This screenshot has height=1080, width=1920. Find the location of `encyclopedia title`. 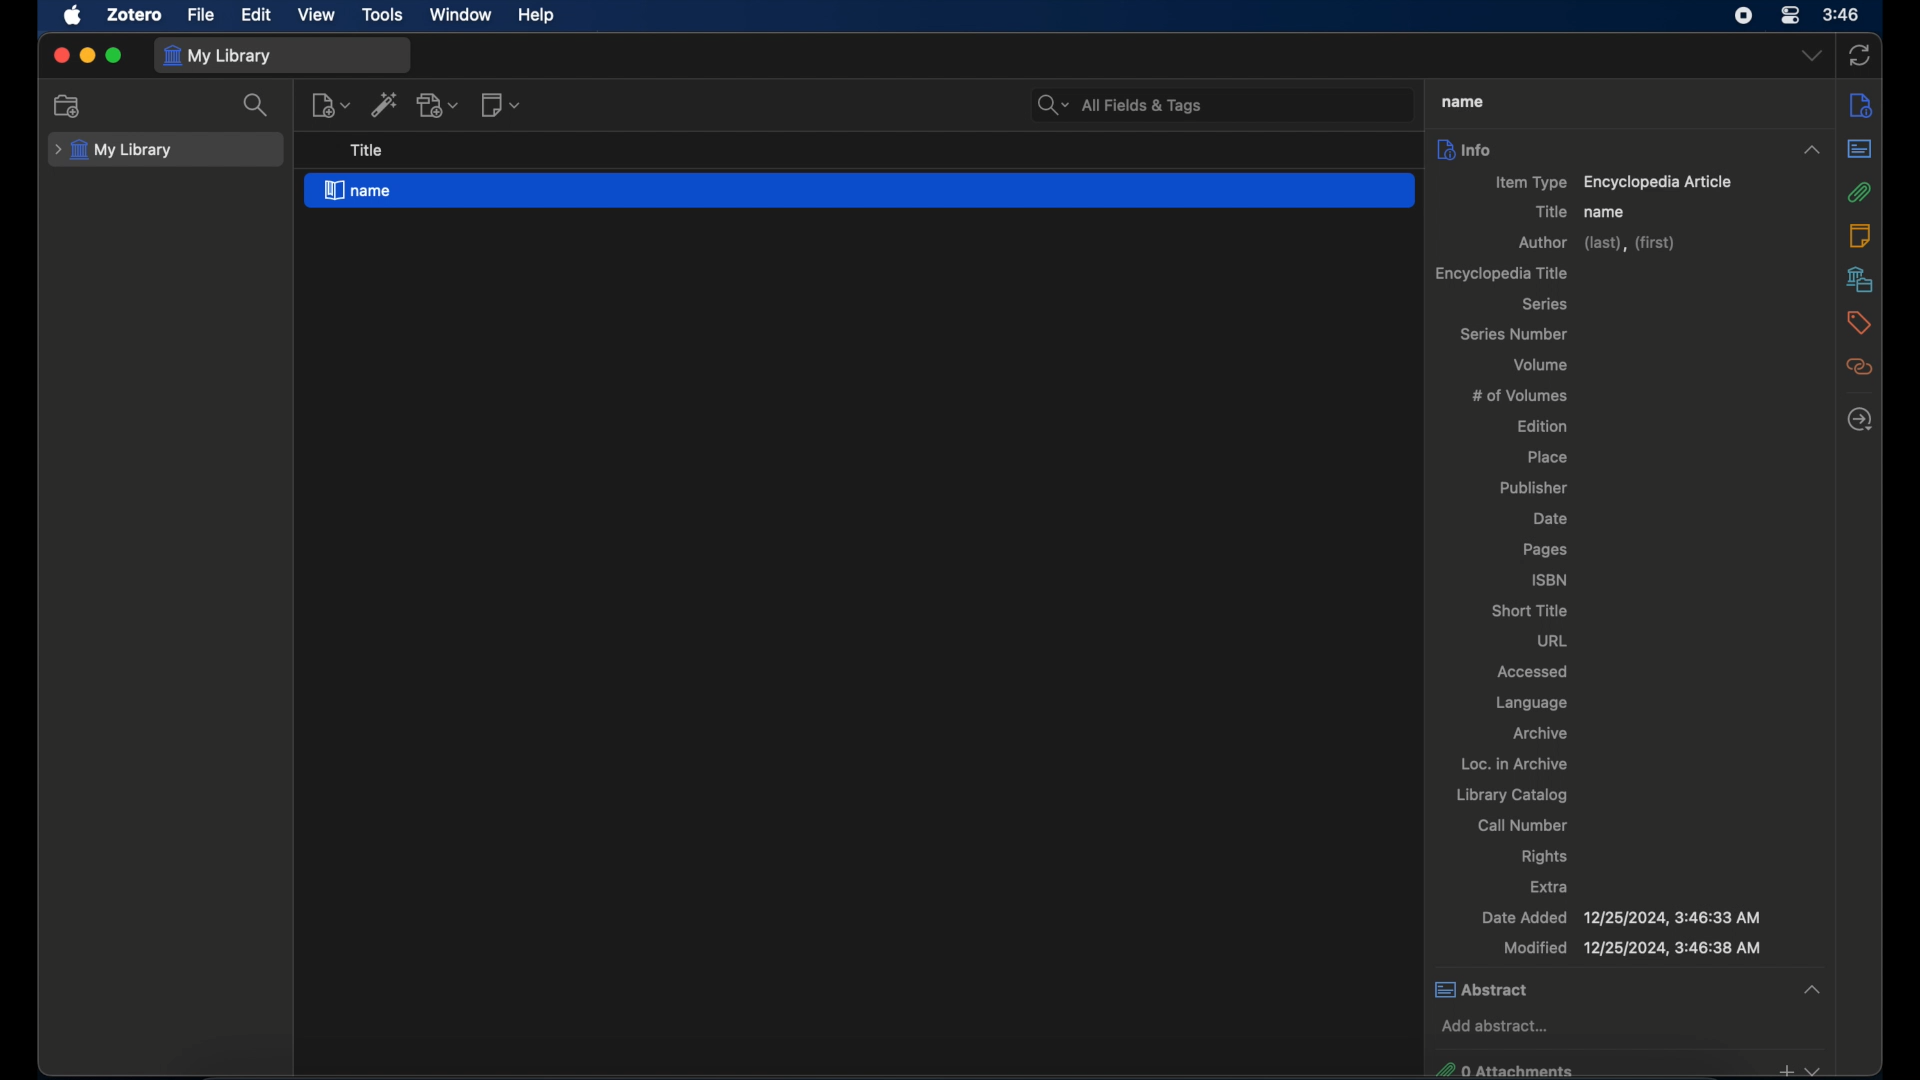

encyclopedia title is located at coordinates (1502, 273).